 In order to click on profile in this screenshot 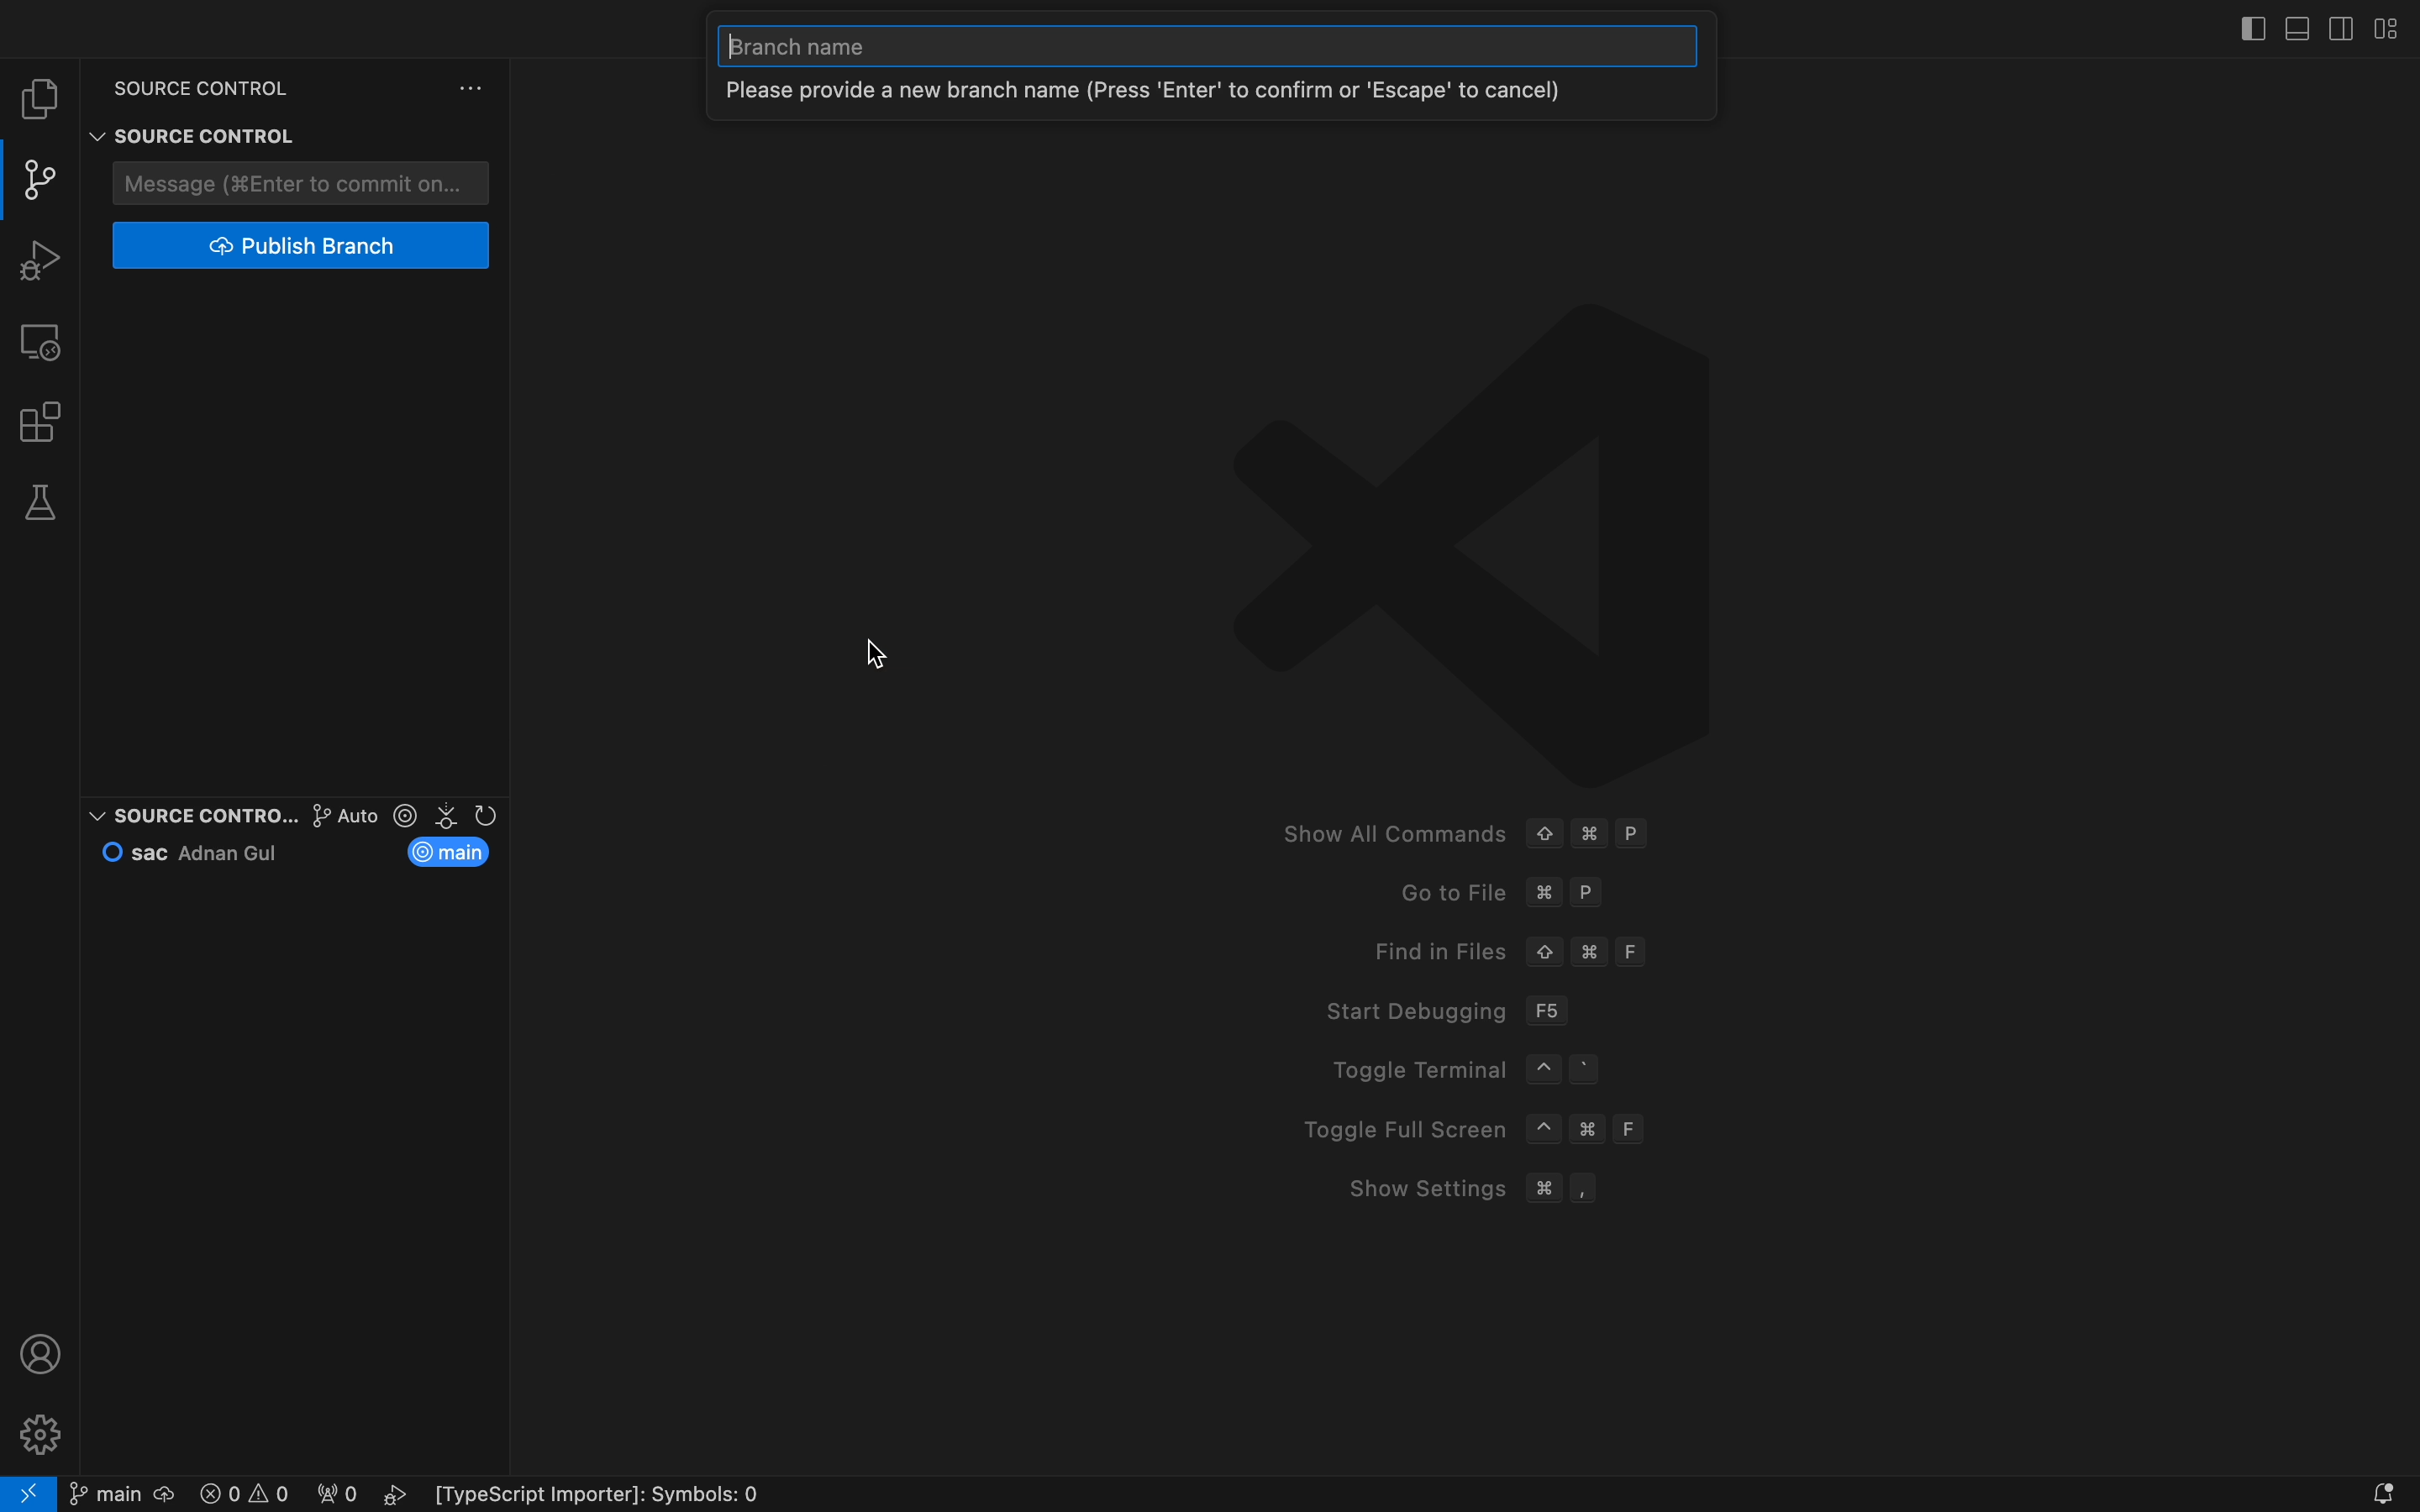, I will do `click(43, 1353)`.